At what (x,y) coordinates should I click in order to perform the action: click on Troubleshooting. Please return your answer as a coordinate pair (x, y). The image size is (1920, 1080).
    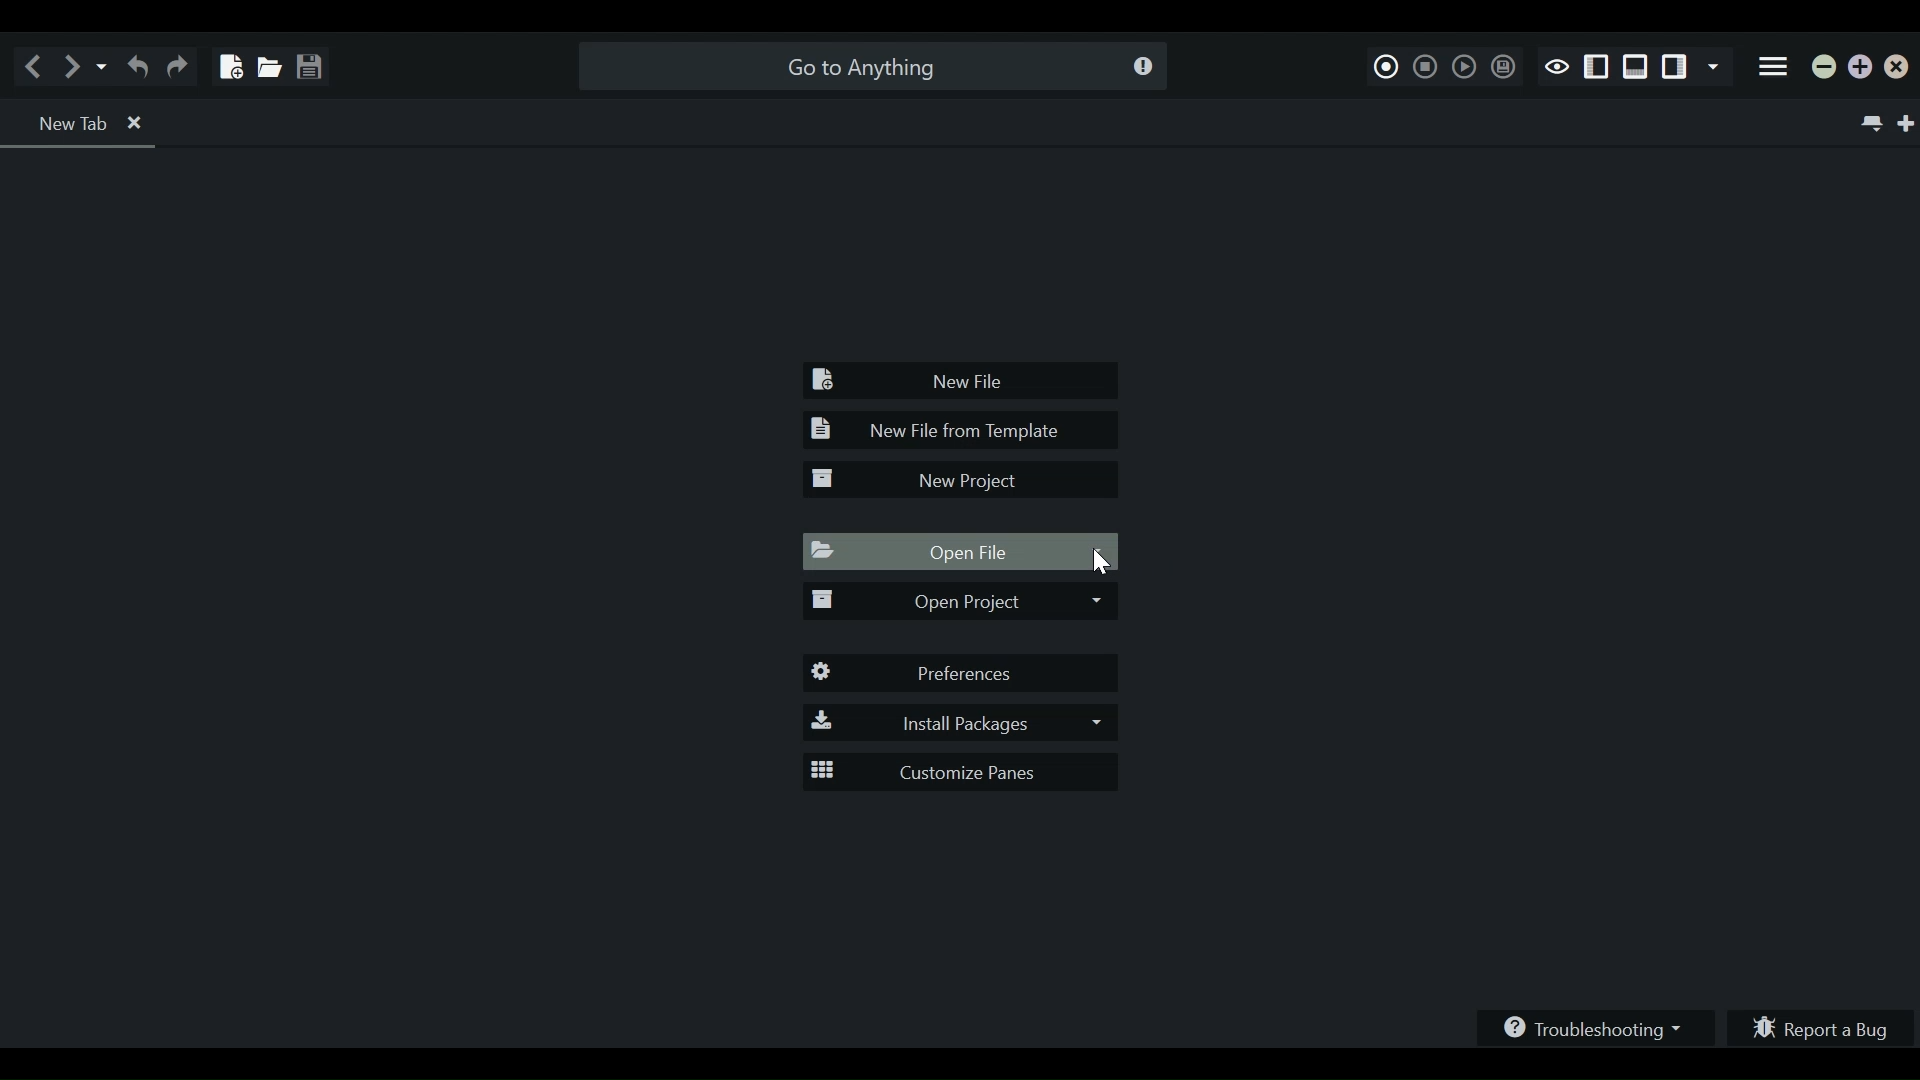
    Looking at the image, I should click on (1598, 1025).